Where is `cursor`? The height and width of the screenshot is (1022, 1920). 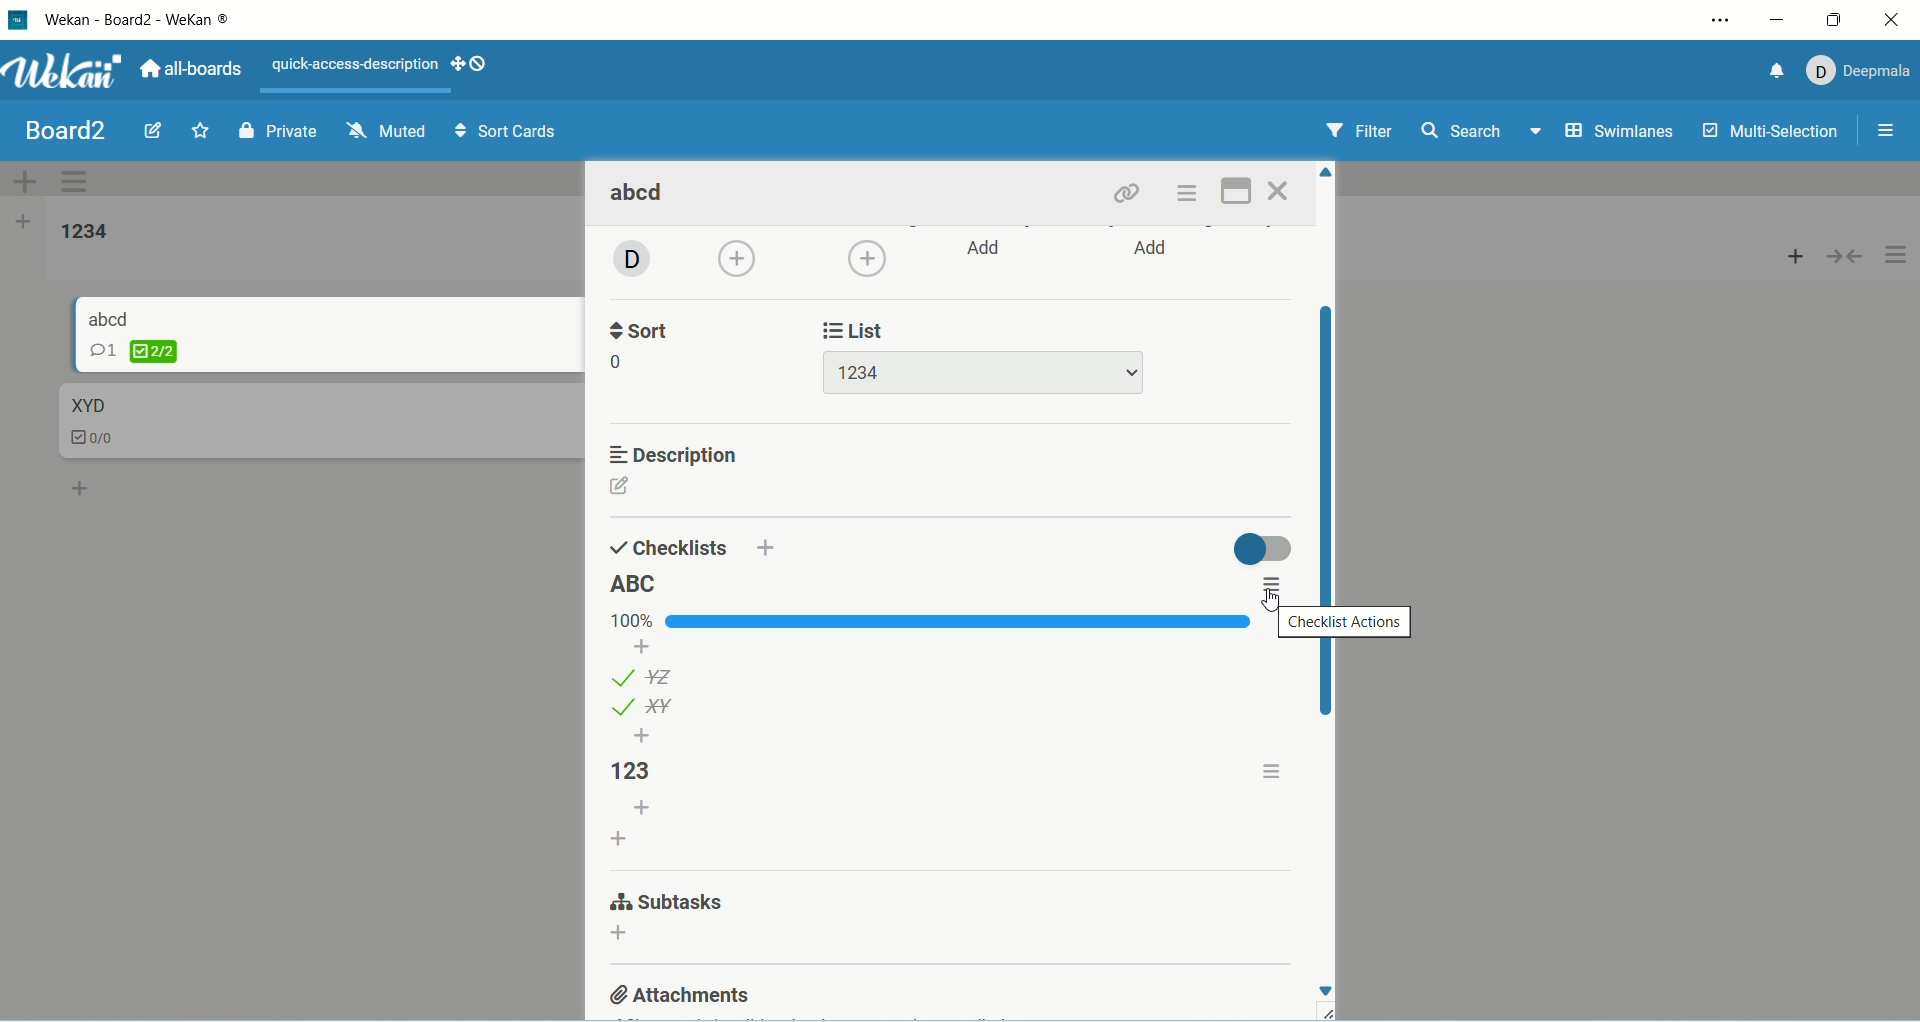 cursor is located at coordinates (1274, 598).